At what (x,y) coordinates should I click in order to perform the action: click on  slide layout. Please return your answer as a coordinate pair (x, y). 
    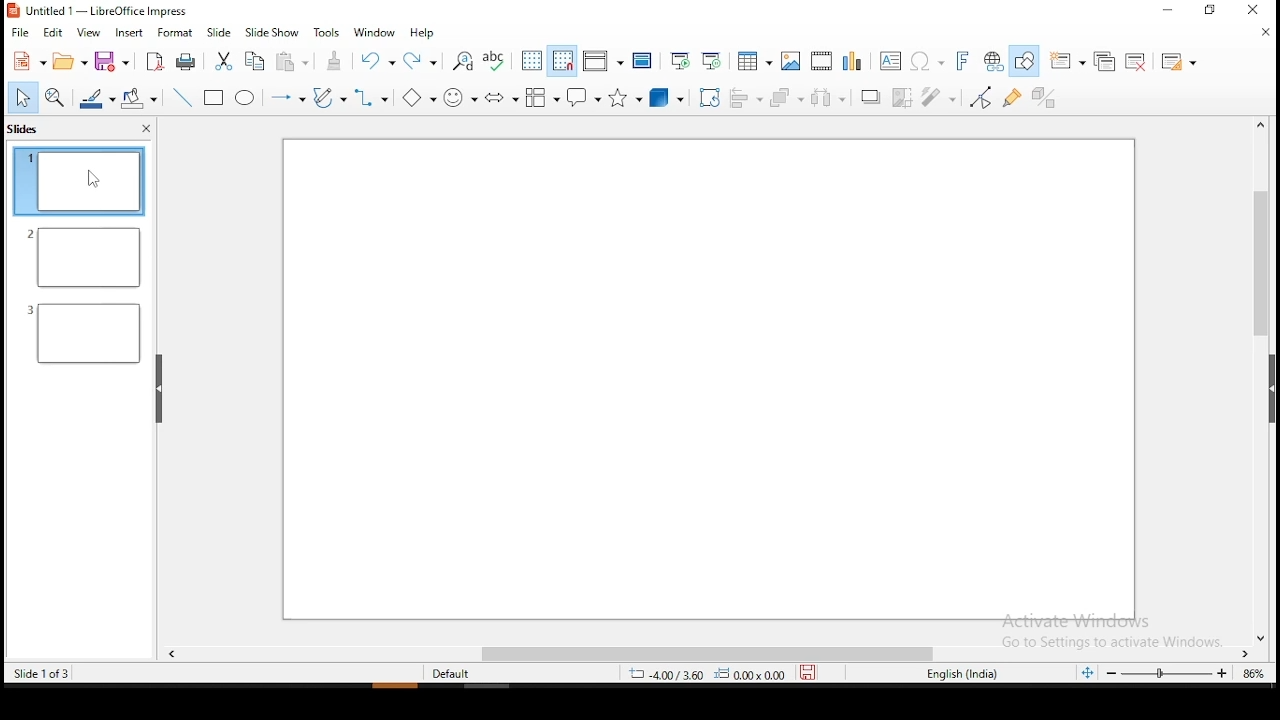
    Looking at the image, I should click on (1179, 63).